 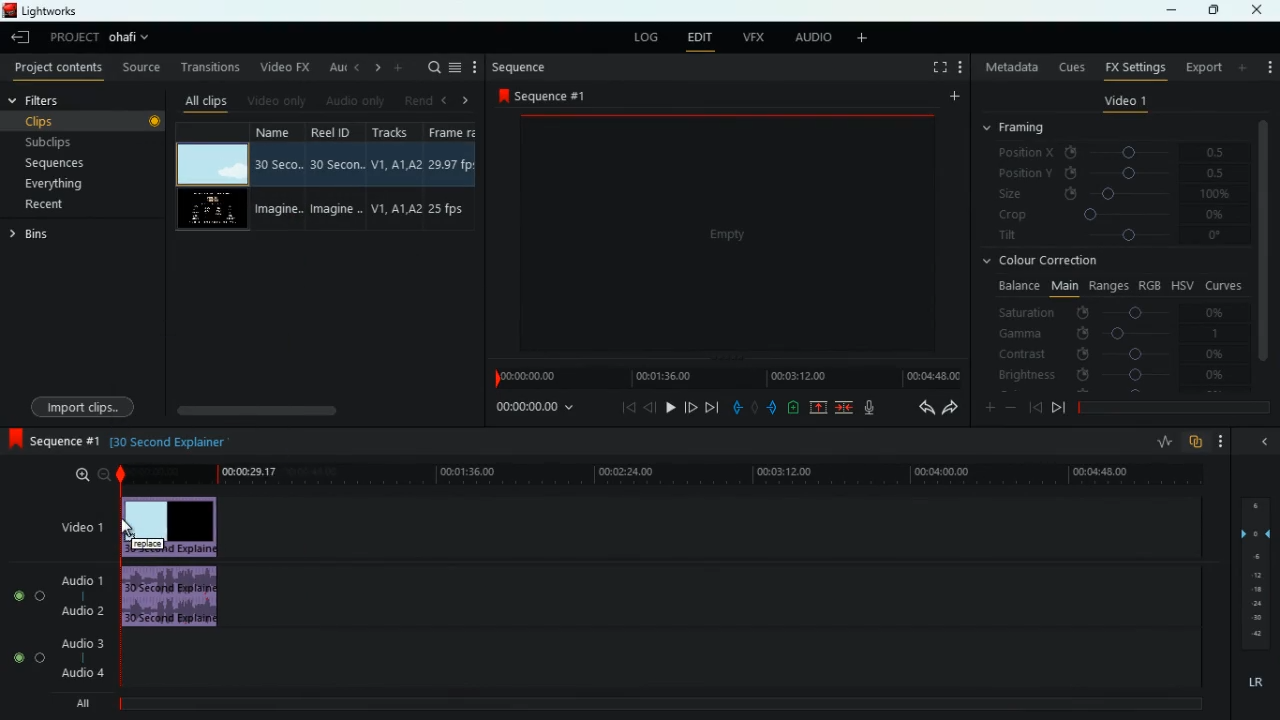 What do you see at coordinates (655, 474) in the screenshot?
I see `timeline` at bounding box center [655, 474].